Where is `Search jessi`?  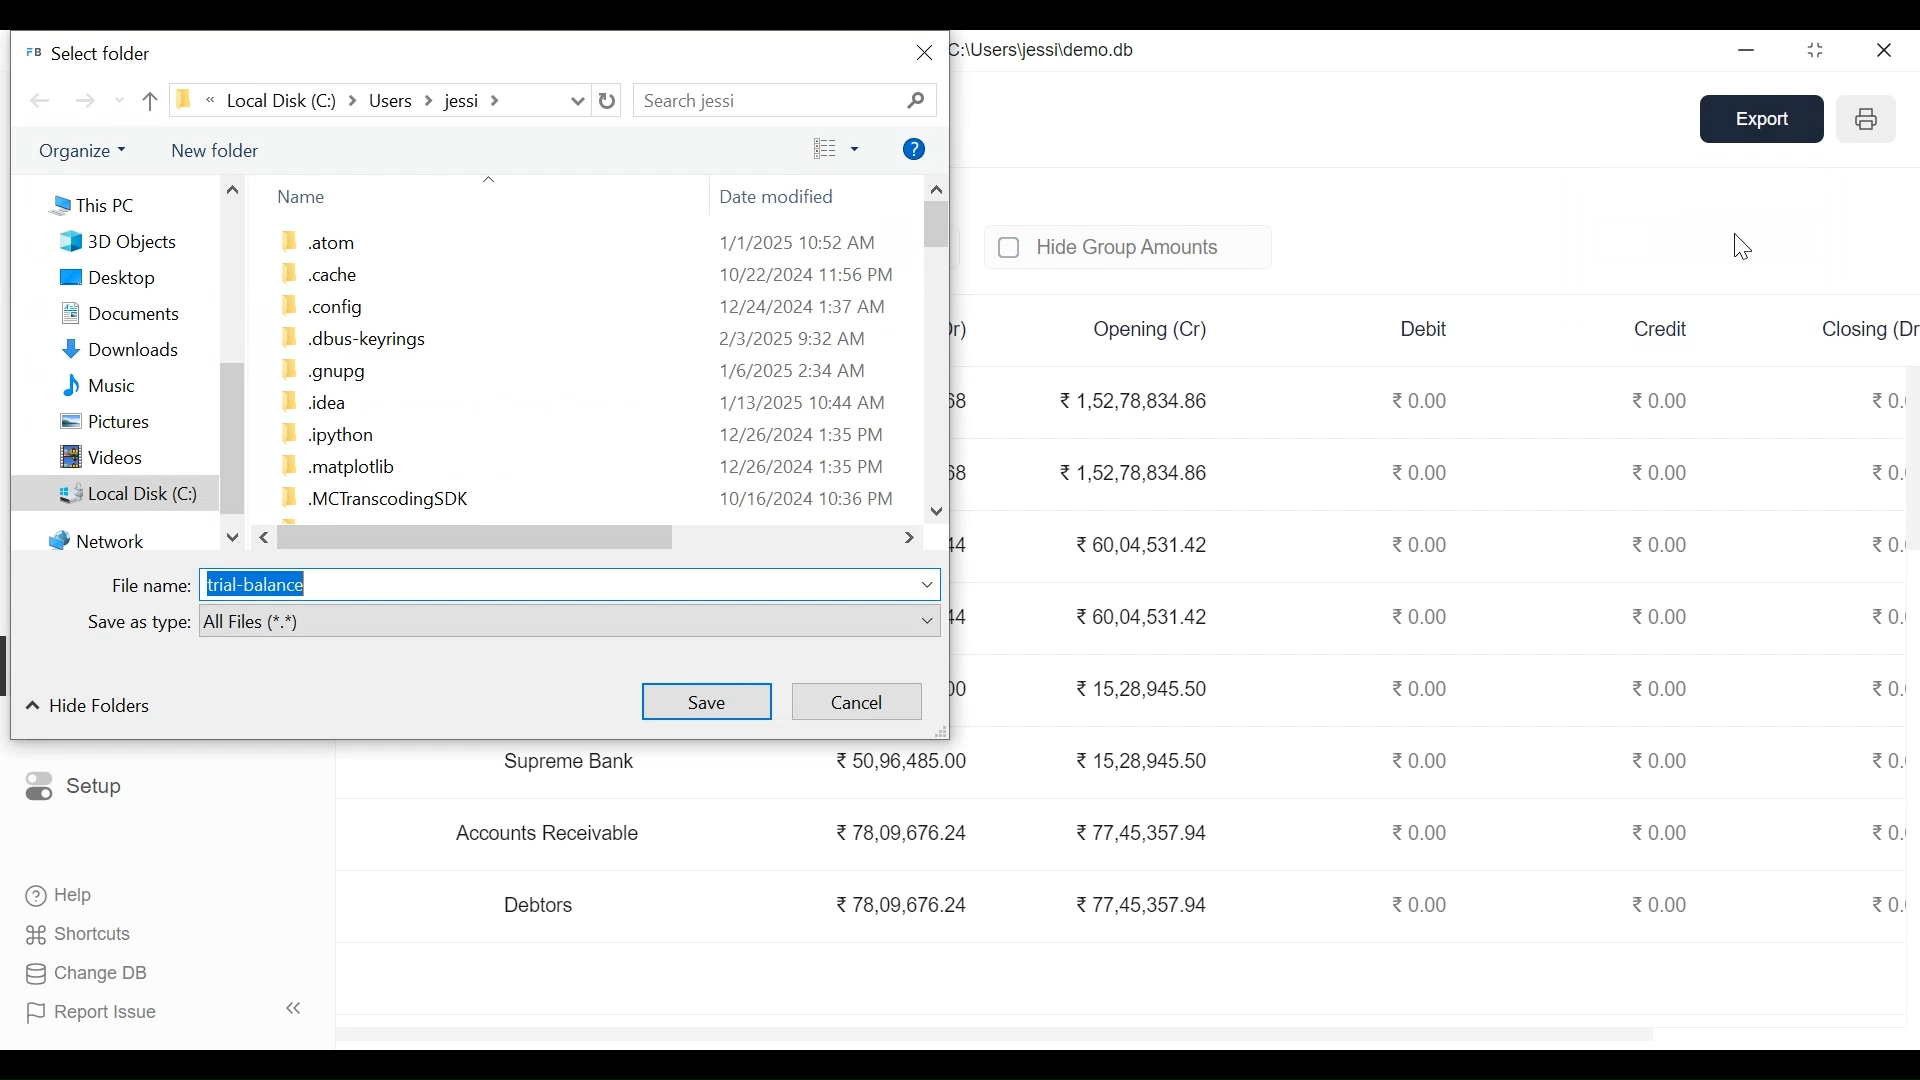
Search jessi is located at coordinates (694, 100).